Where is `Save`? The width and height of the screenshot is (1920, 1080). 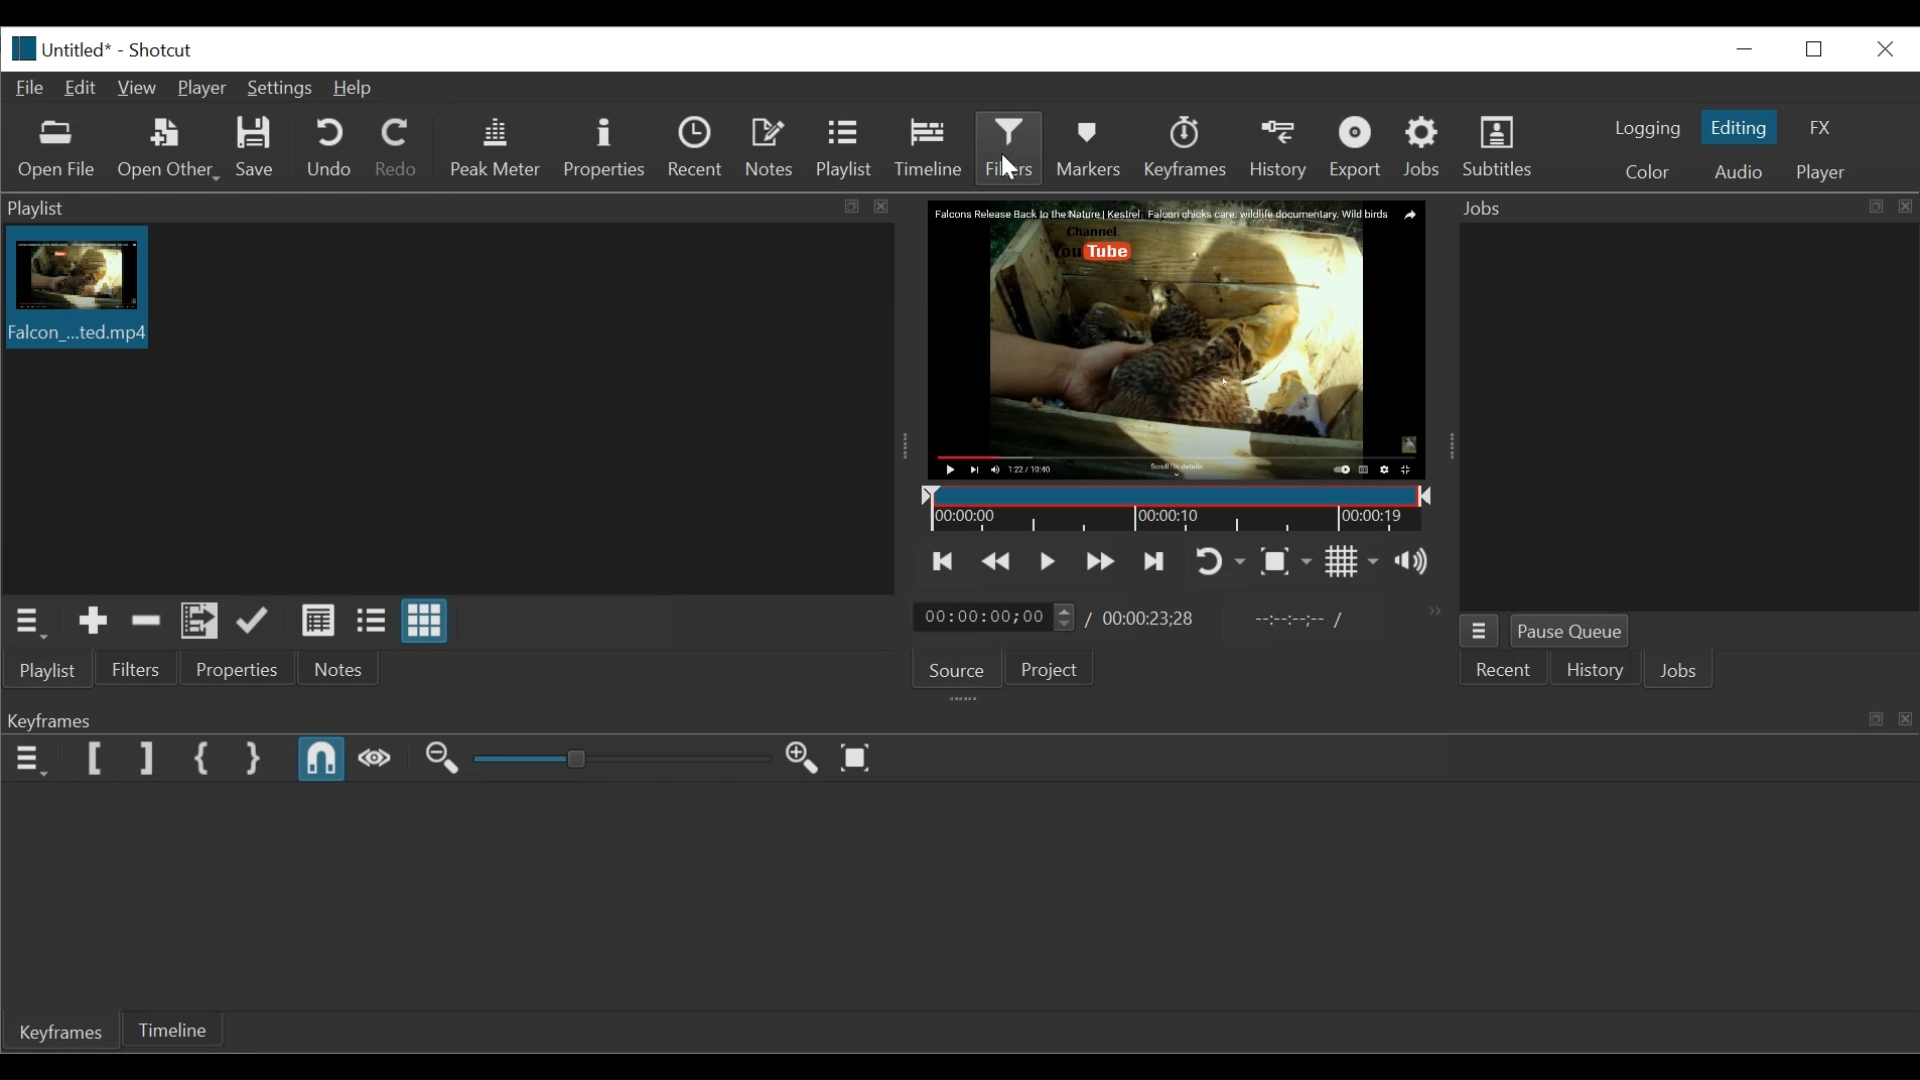
Save is located at coordinates (255, 148).